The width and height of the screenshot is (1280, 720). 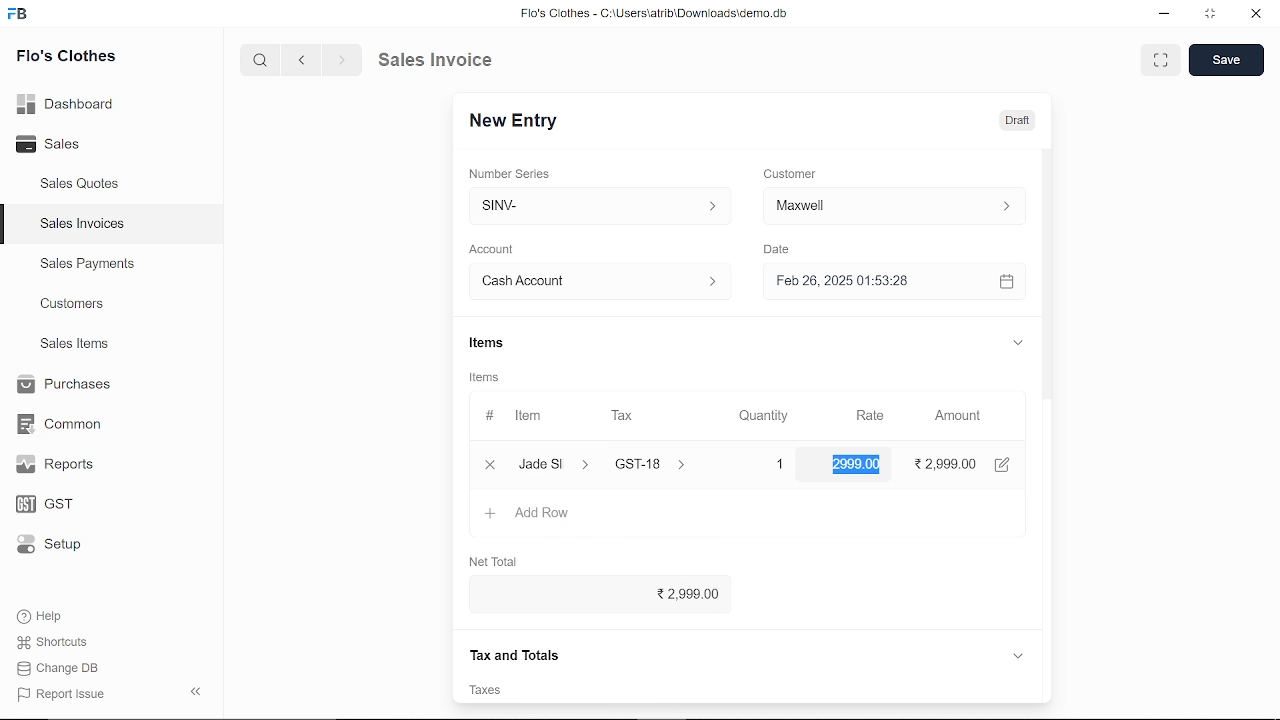 I want to click on full screen, so click(x=1160, y=60).